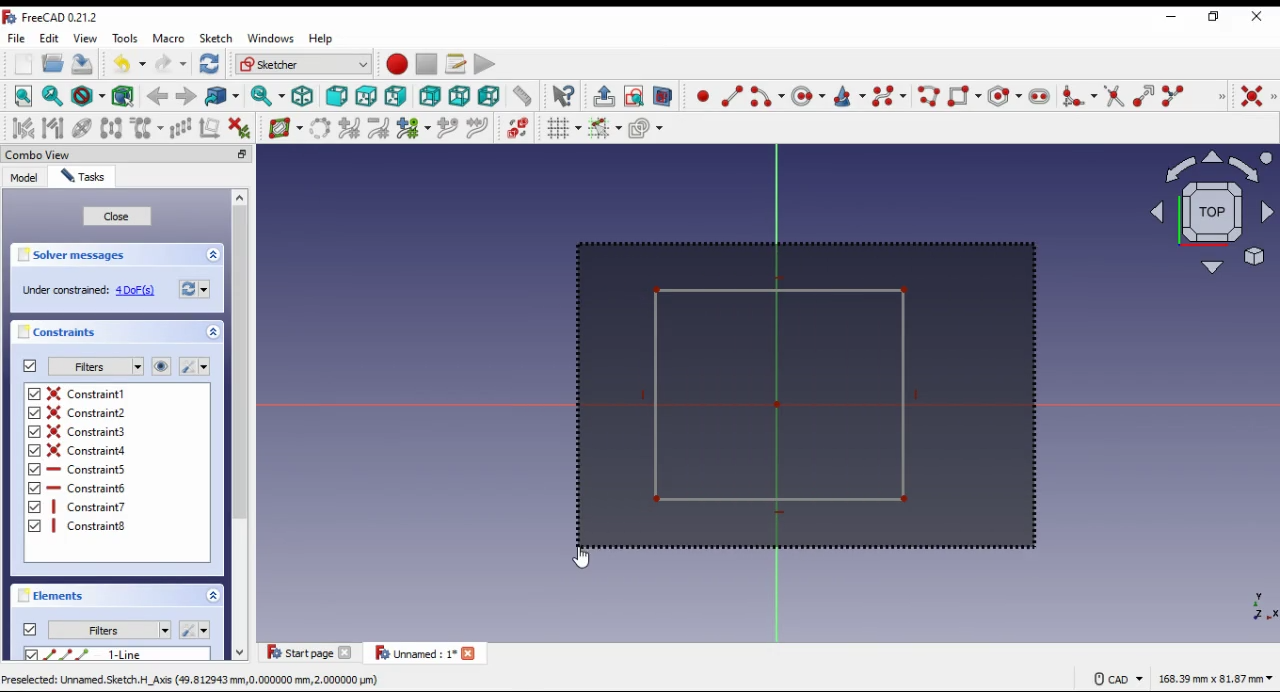 The image size is (1280, 692). What do you see at coordinates (162, 366) in the screenshot?
I see `show/hide all constraints in 3D view` at bounding box center [162, 366].